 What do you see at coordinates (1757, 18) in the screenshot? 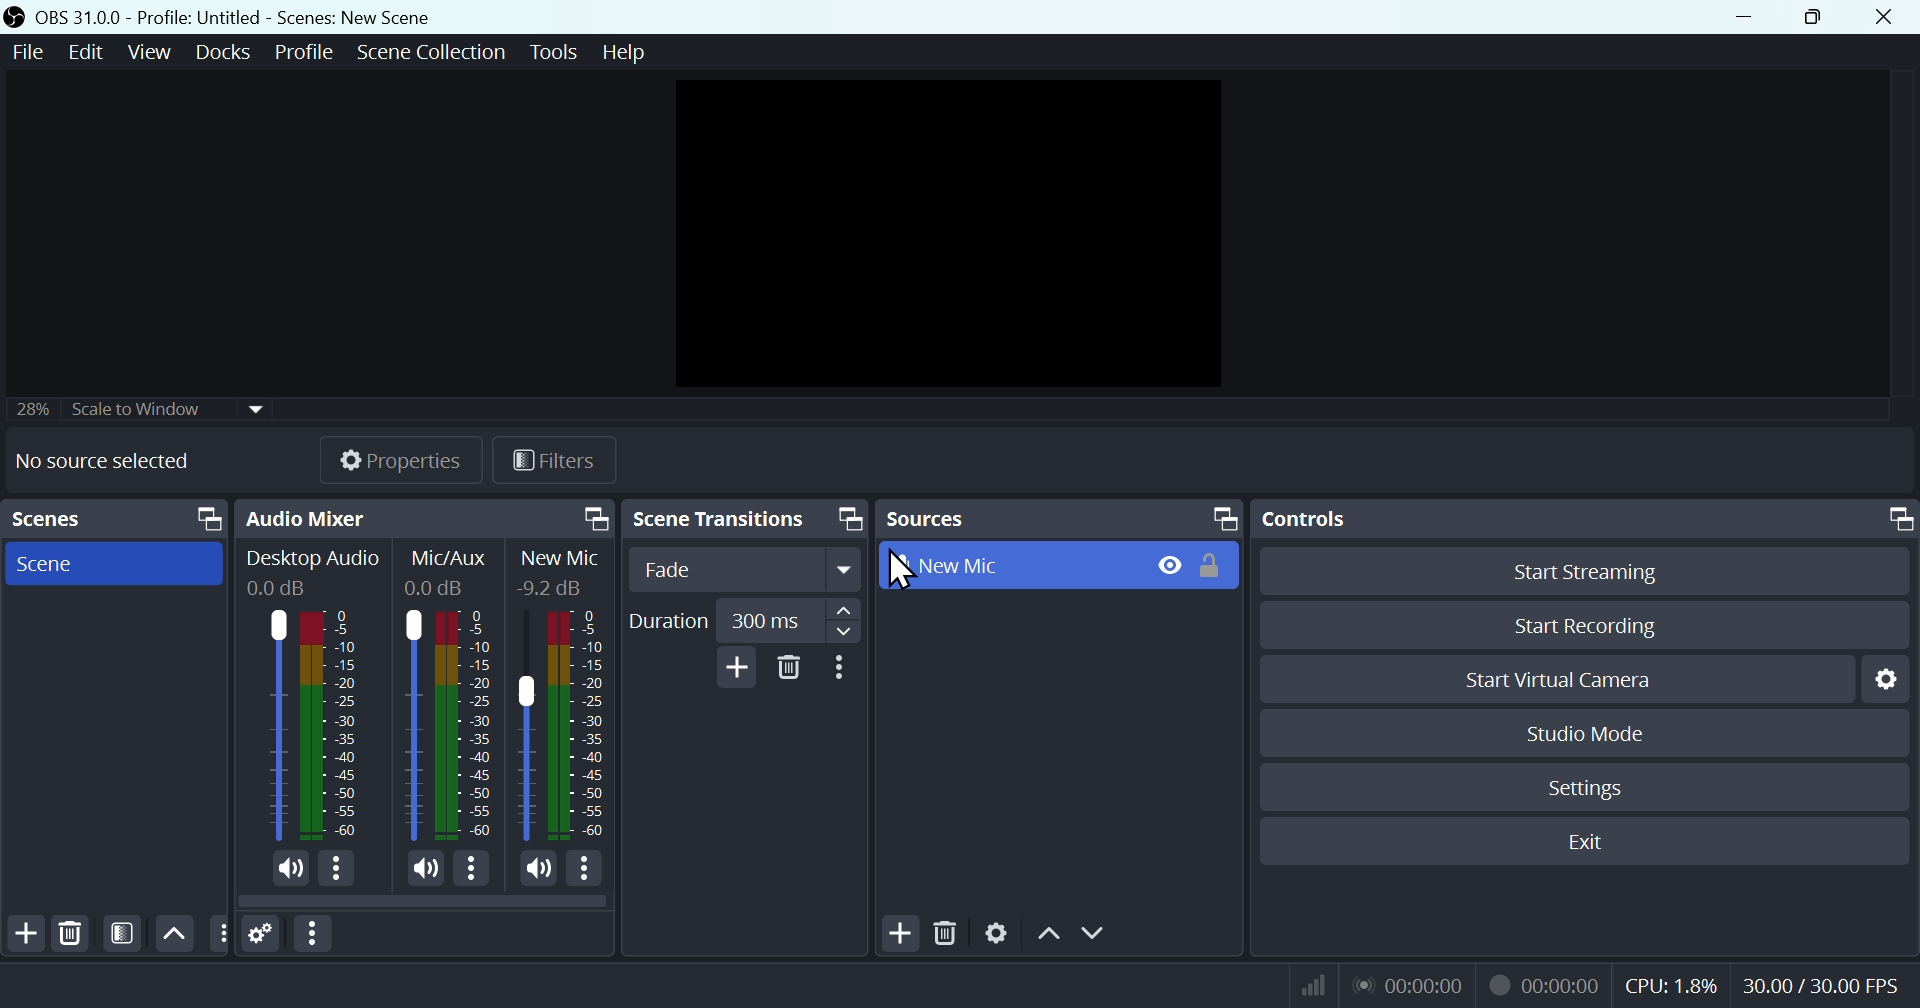
I see `minimise` at bounding box center [1757, 18].